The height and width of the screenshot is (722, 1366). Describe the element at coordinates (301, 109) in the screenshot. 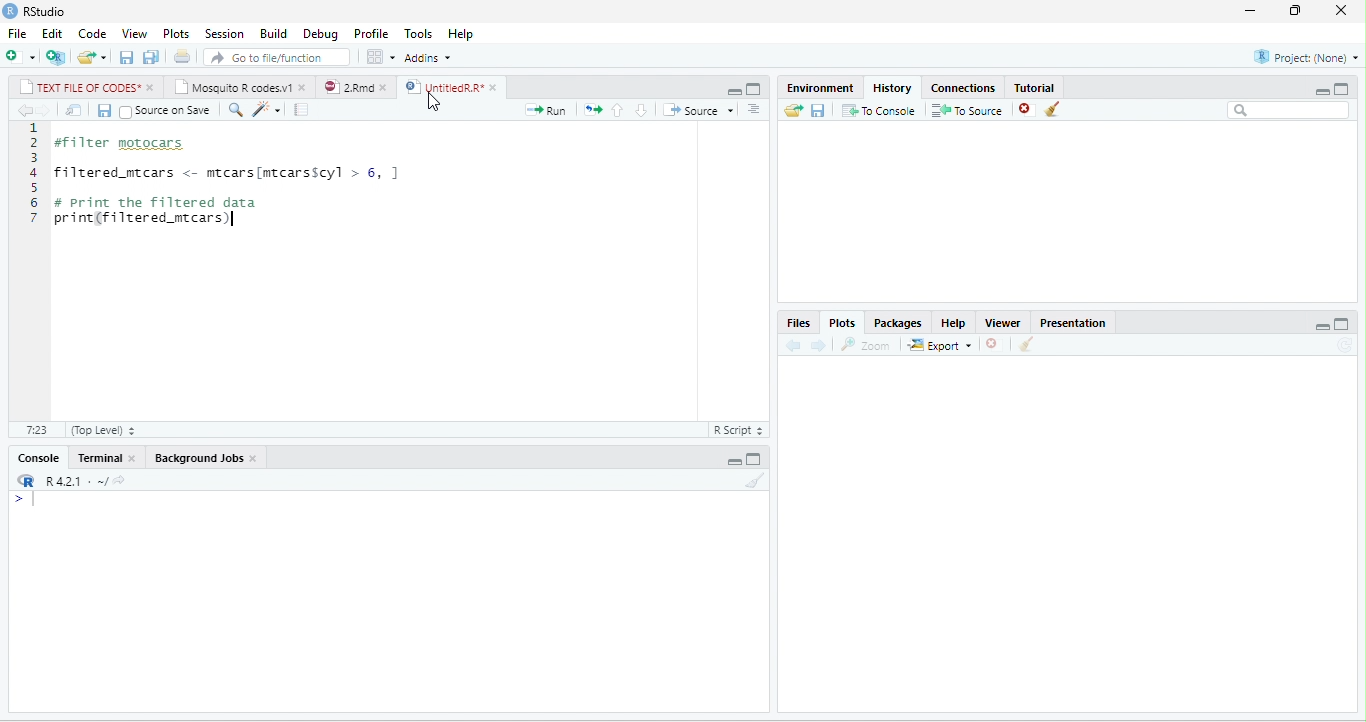

I see `compile report` at that location.